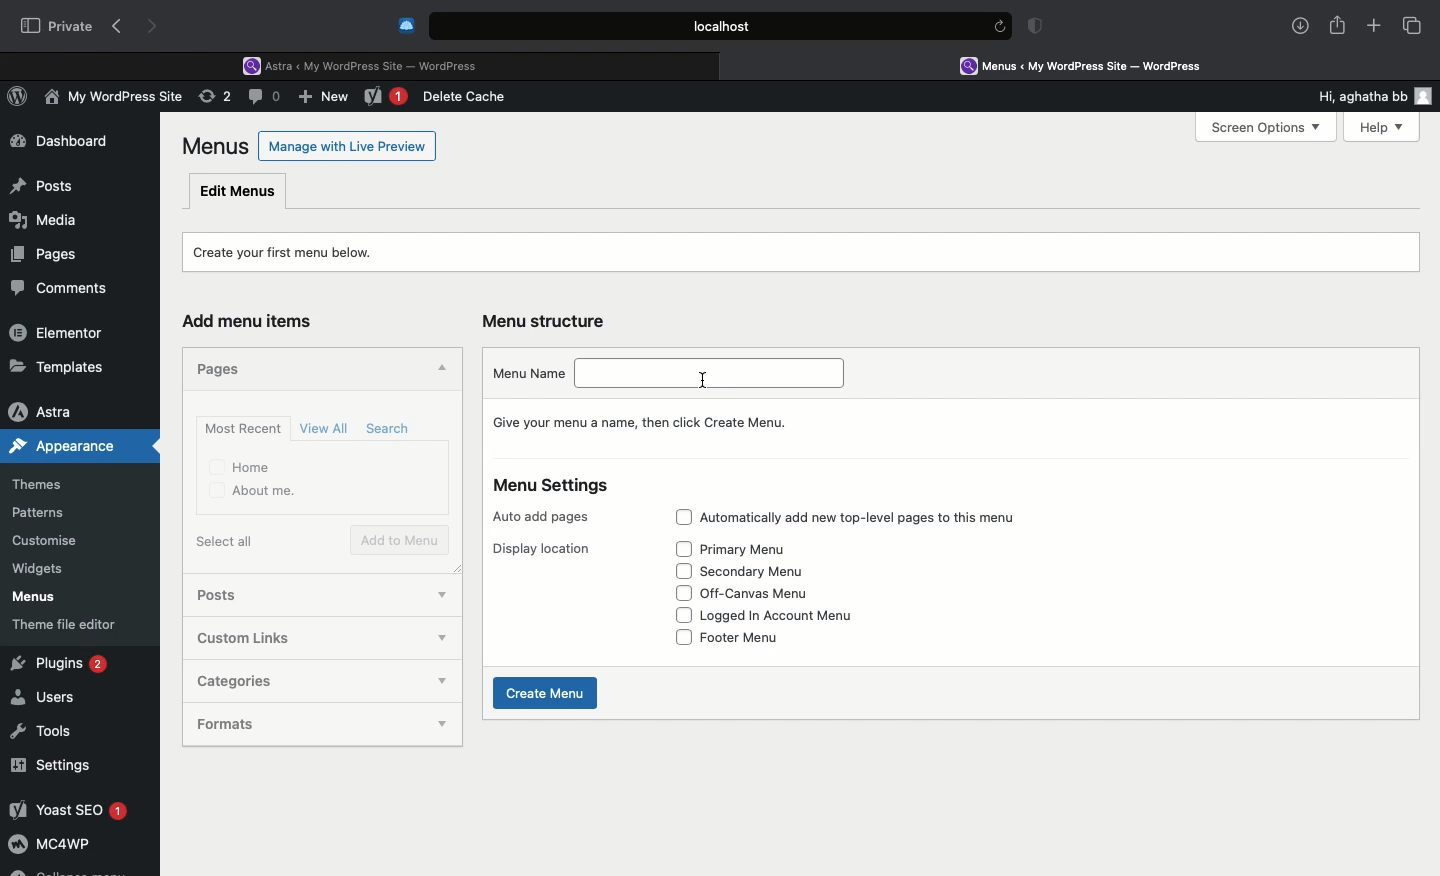  Describe the element at coordinates (266, 681) in the screenshot. I see `Categories` at that location.